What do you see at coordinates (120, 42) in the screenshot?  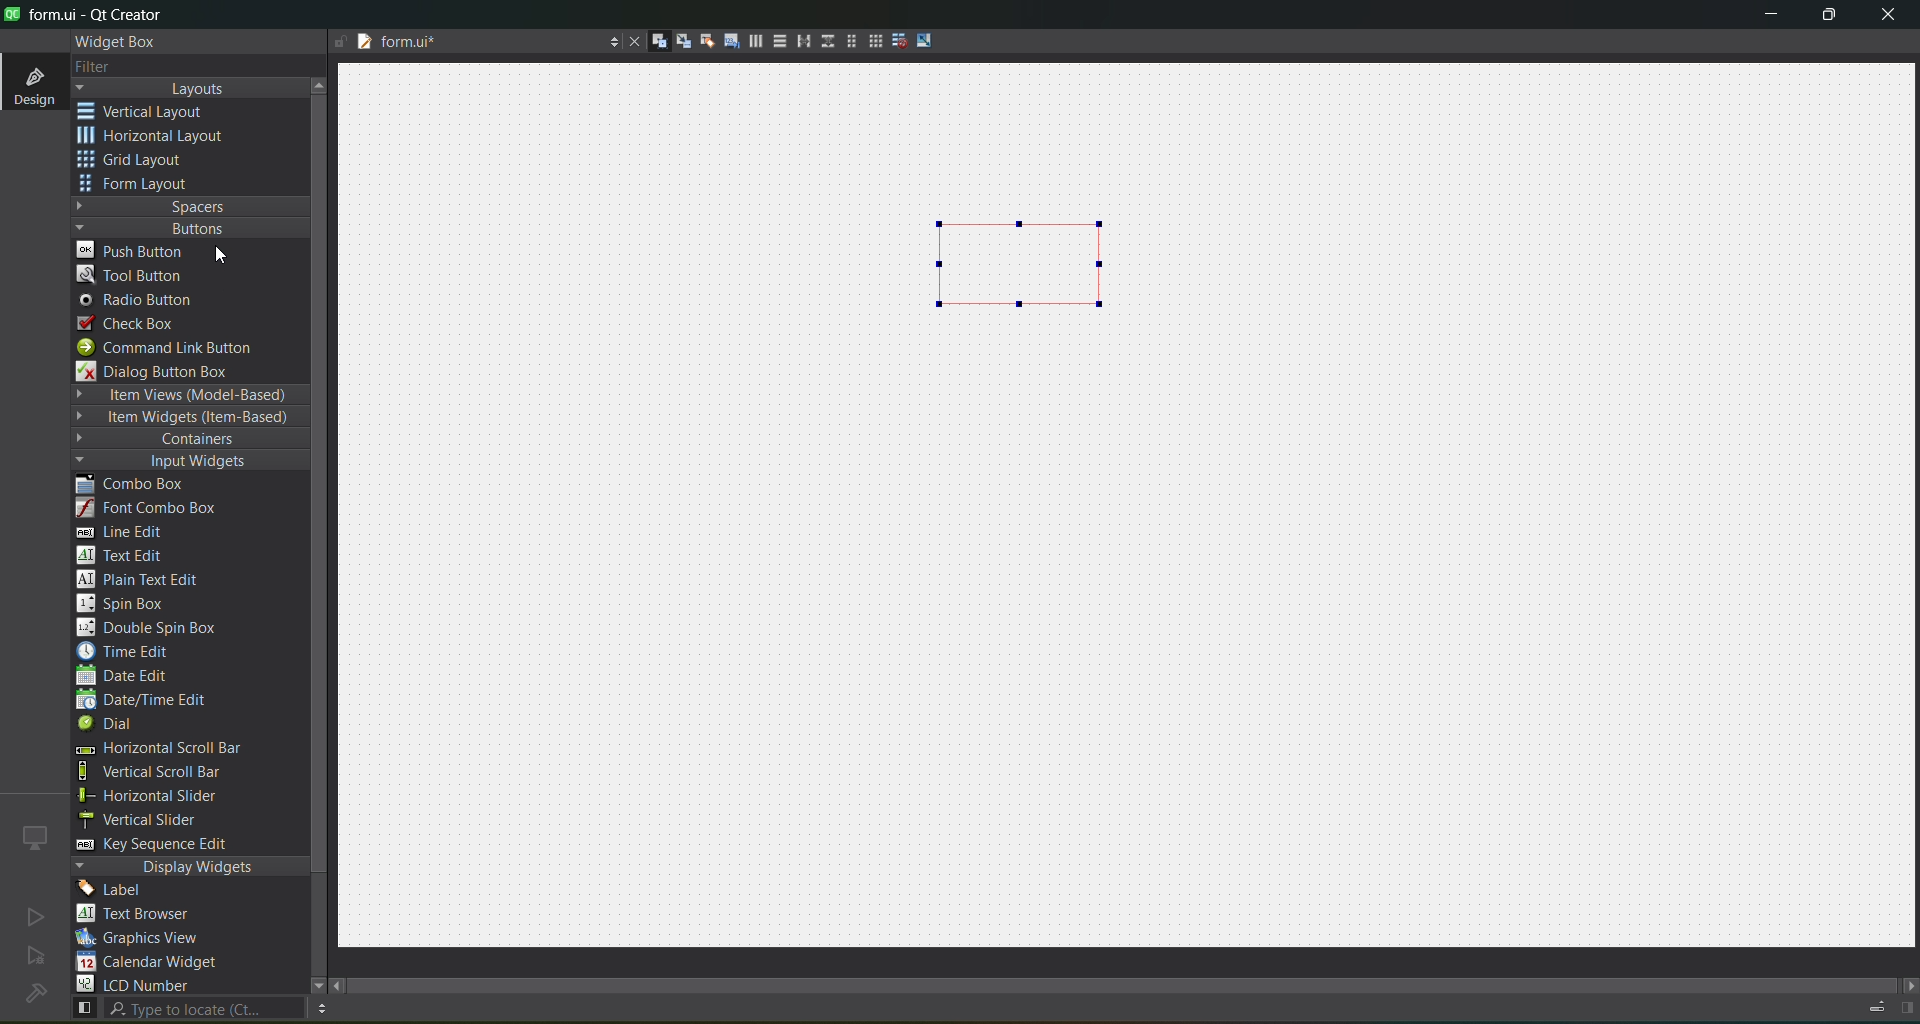 I see `widget box` at bounding box center [120, 42].